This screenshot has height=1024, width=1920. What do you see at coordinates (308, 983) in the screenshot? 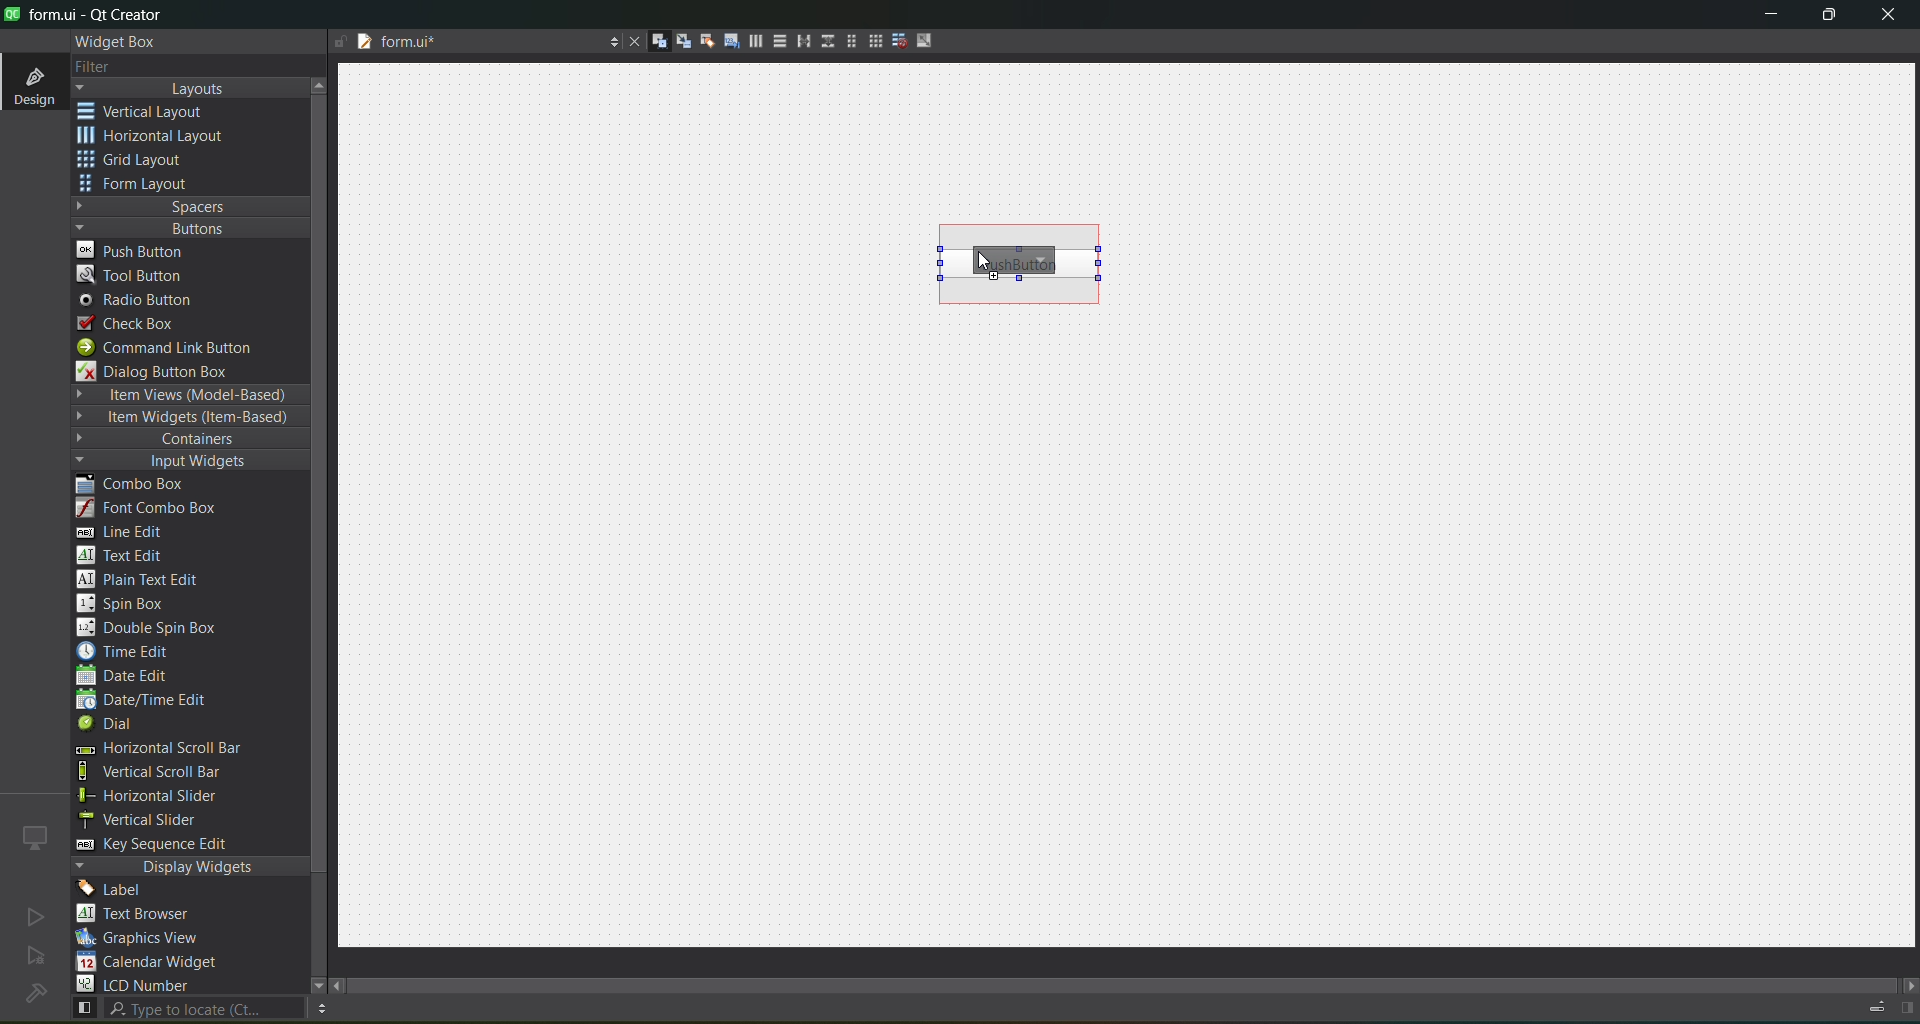
I see `move down` at bounding box center [308, 983].